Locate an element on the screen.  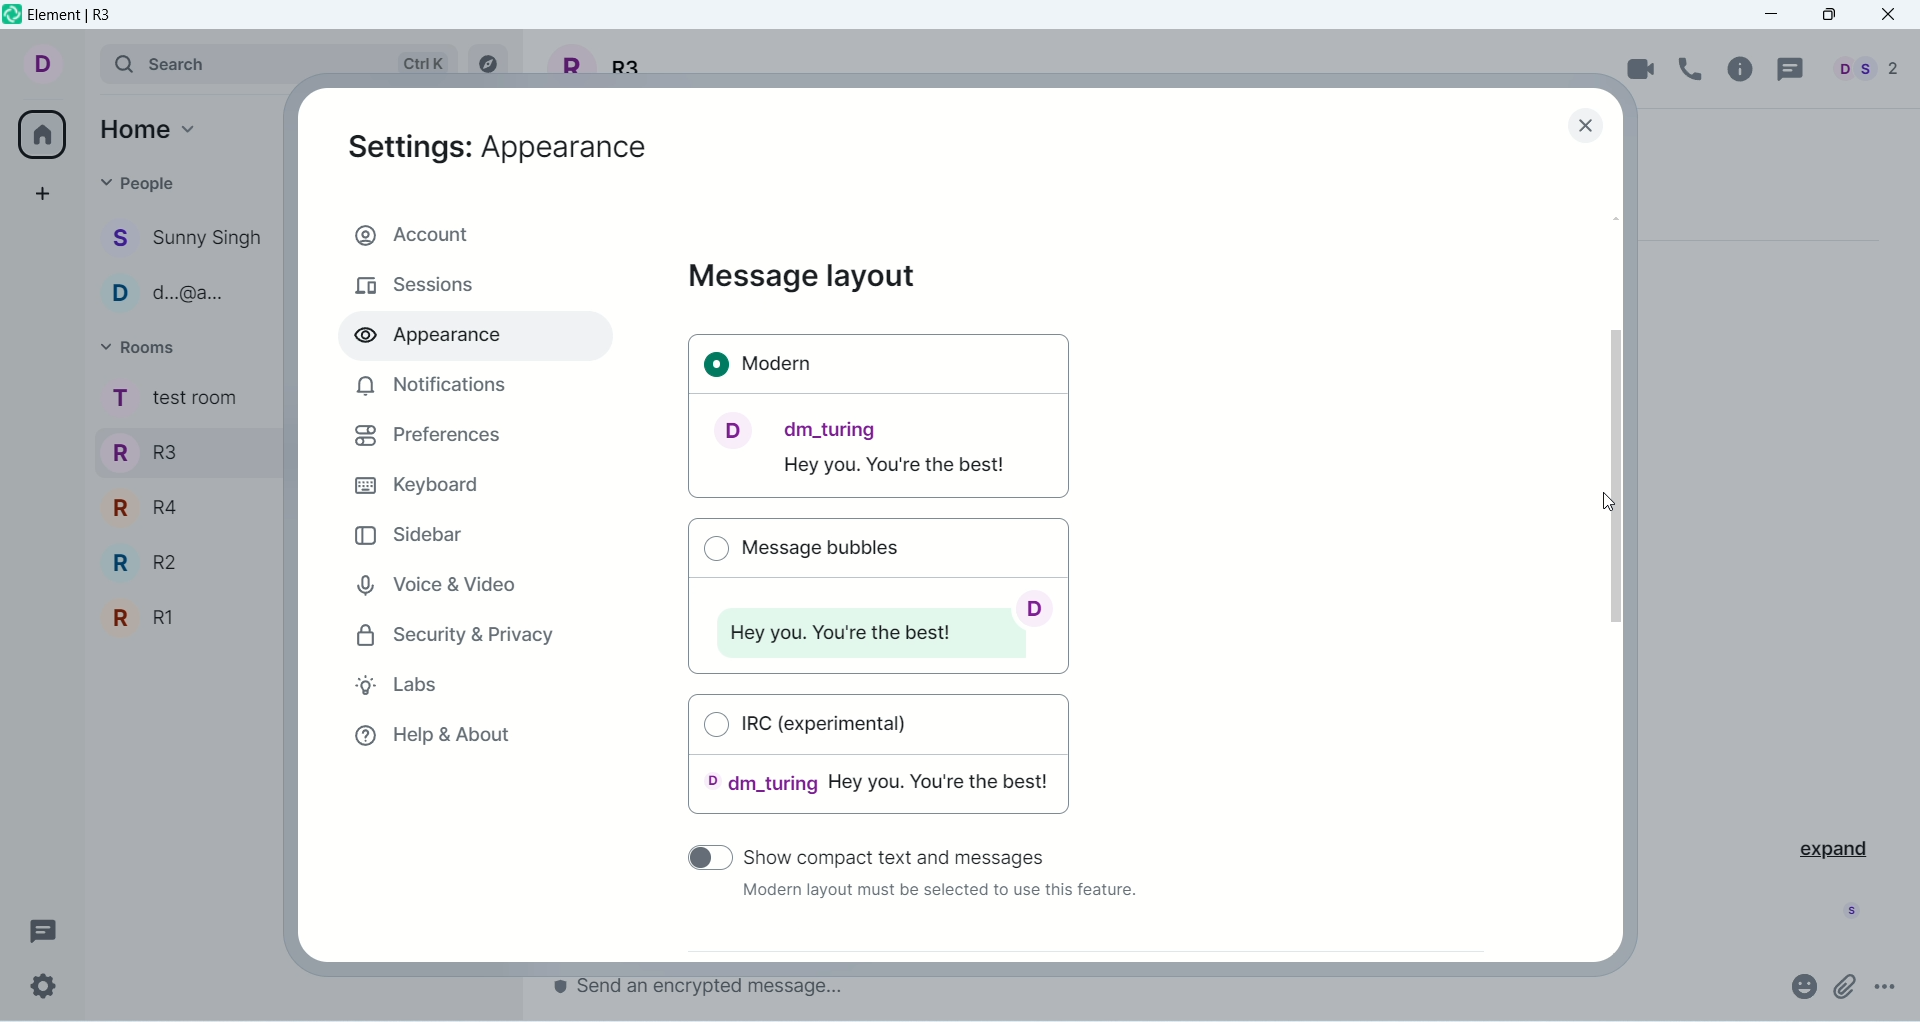
maximize is located at coordinates (1829, 17).